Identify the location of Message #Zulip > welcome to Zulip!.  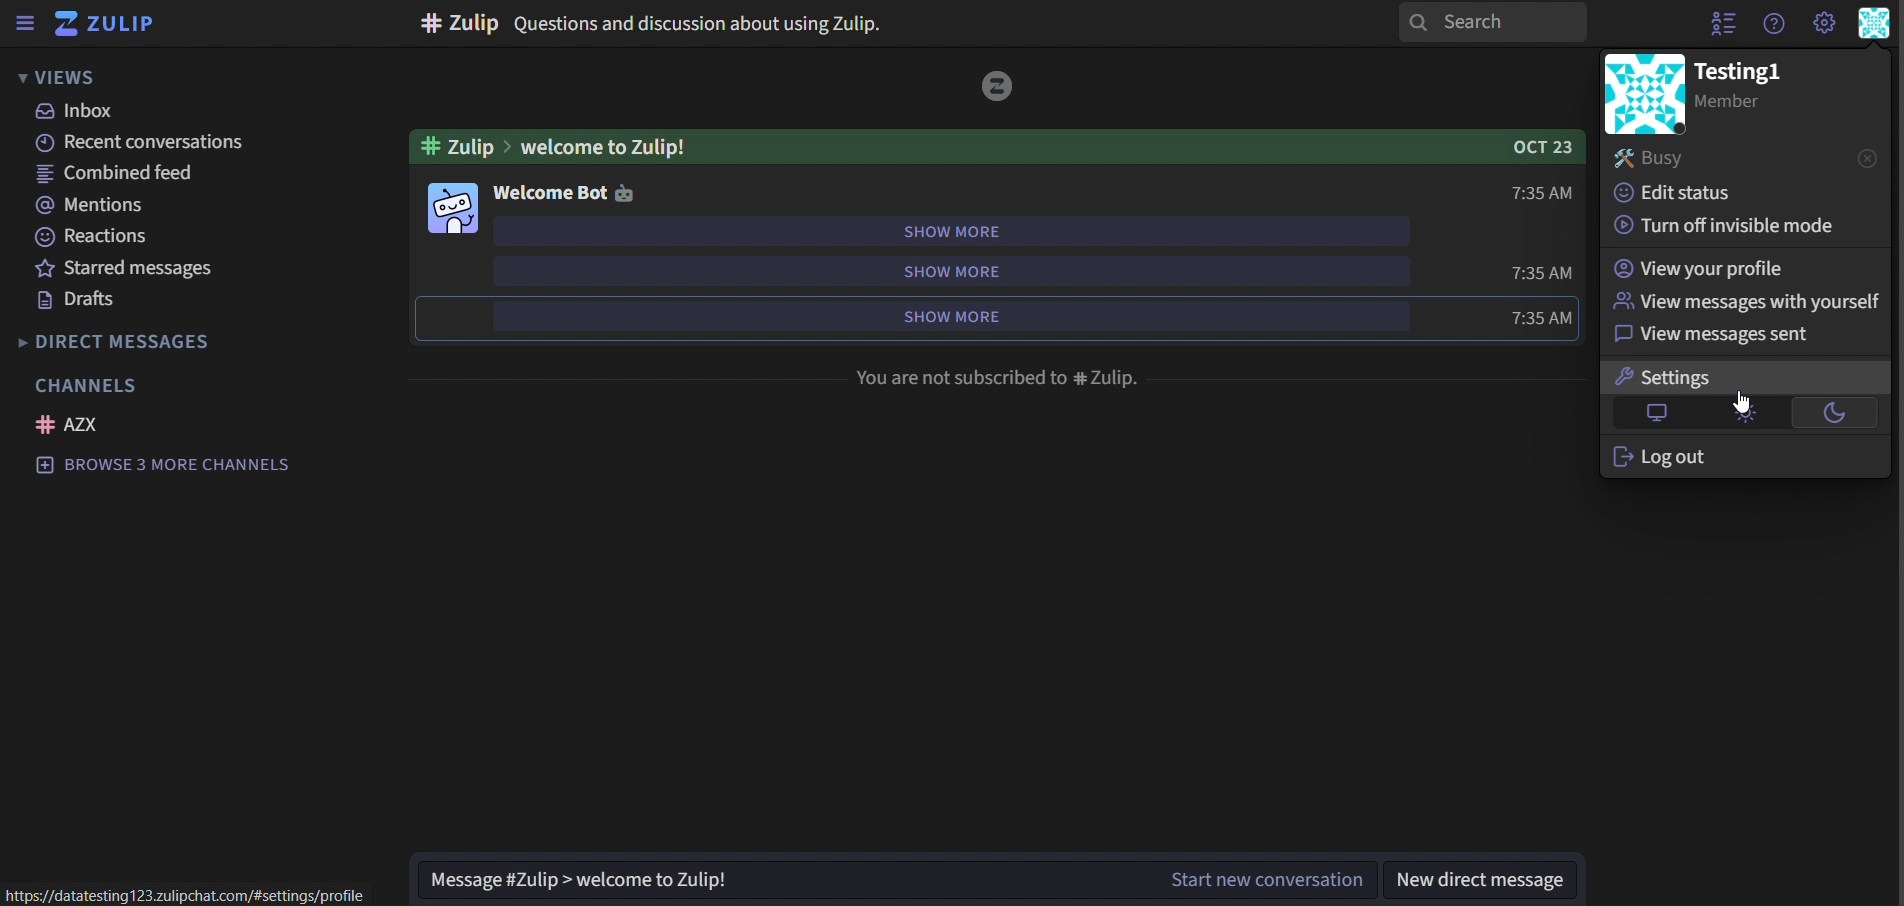
(772, 881).